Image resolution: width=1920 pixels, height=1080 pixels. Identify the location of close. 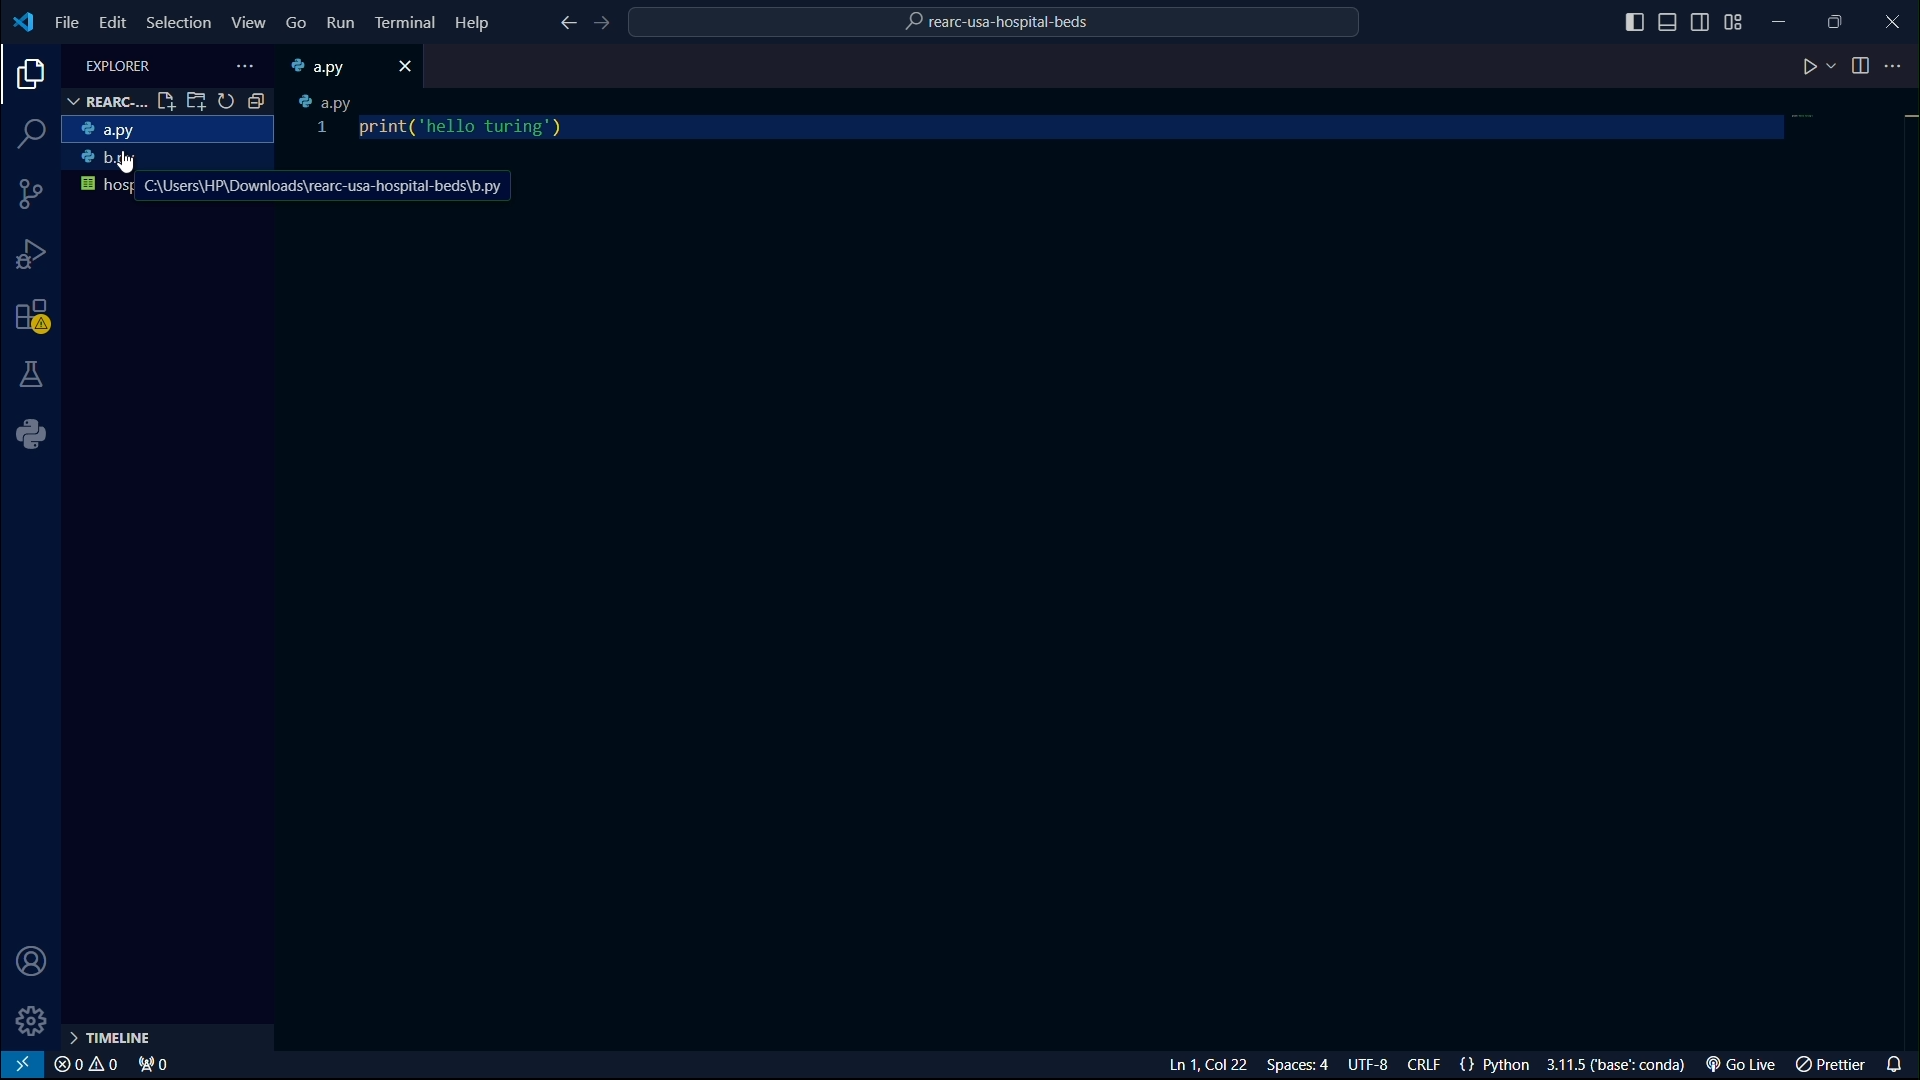
(409, 64).